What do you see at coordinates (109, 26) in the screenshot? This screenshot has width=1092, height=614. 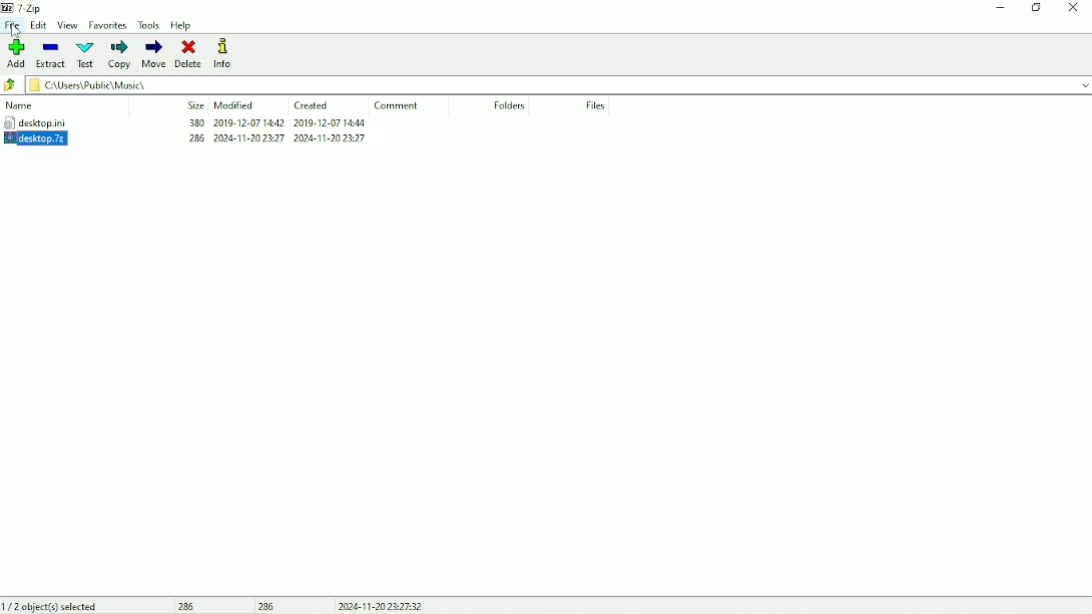 I see `Favorites` at bounding box center [109, 26].